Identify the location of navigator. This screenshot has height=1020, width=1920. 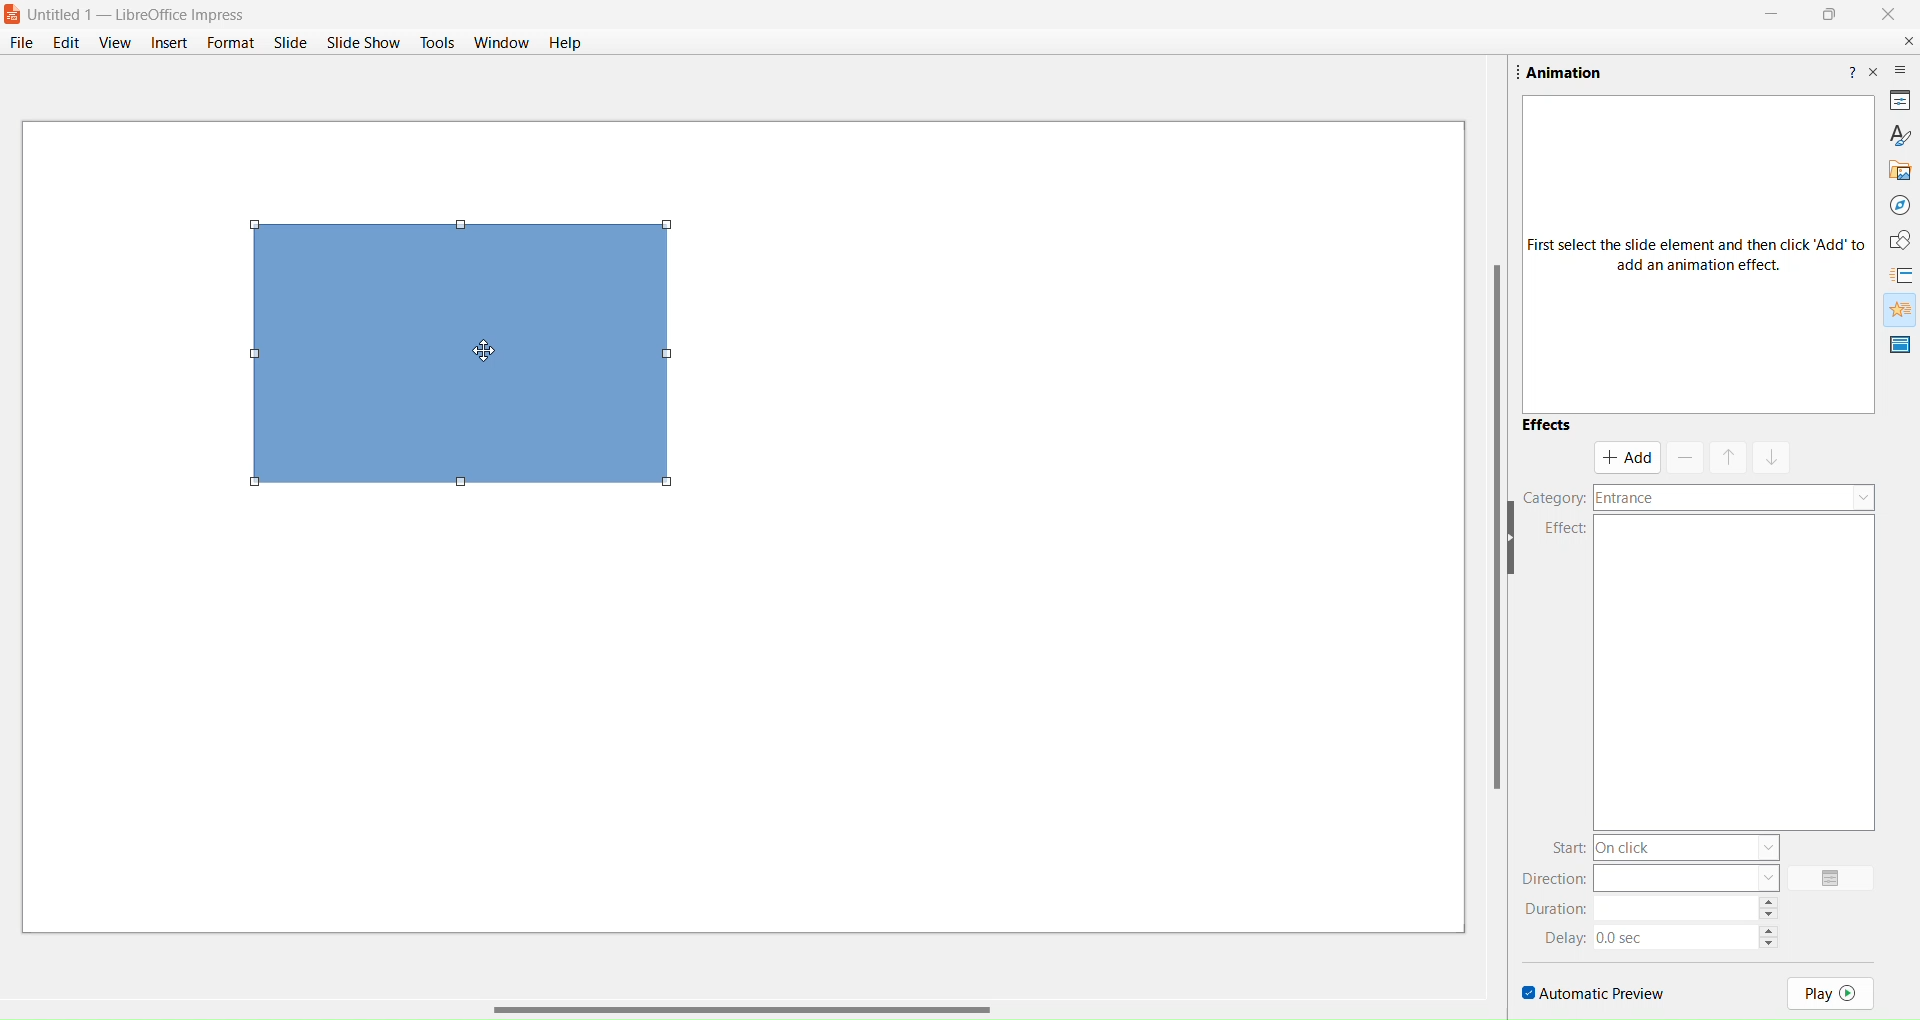
(1898, 204).